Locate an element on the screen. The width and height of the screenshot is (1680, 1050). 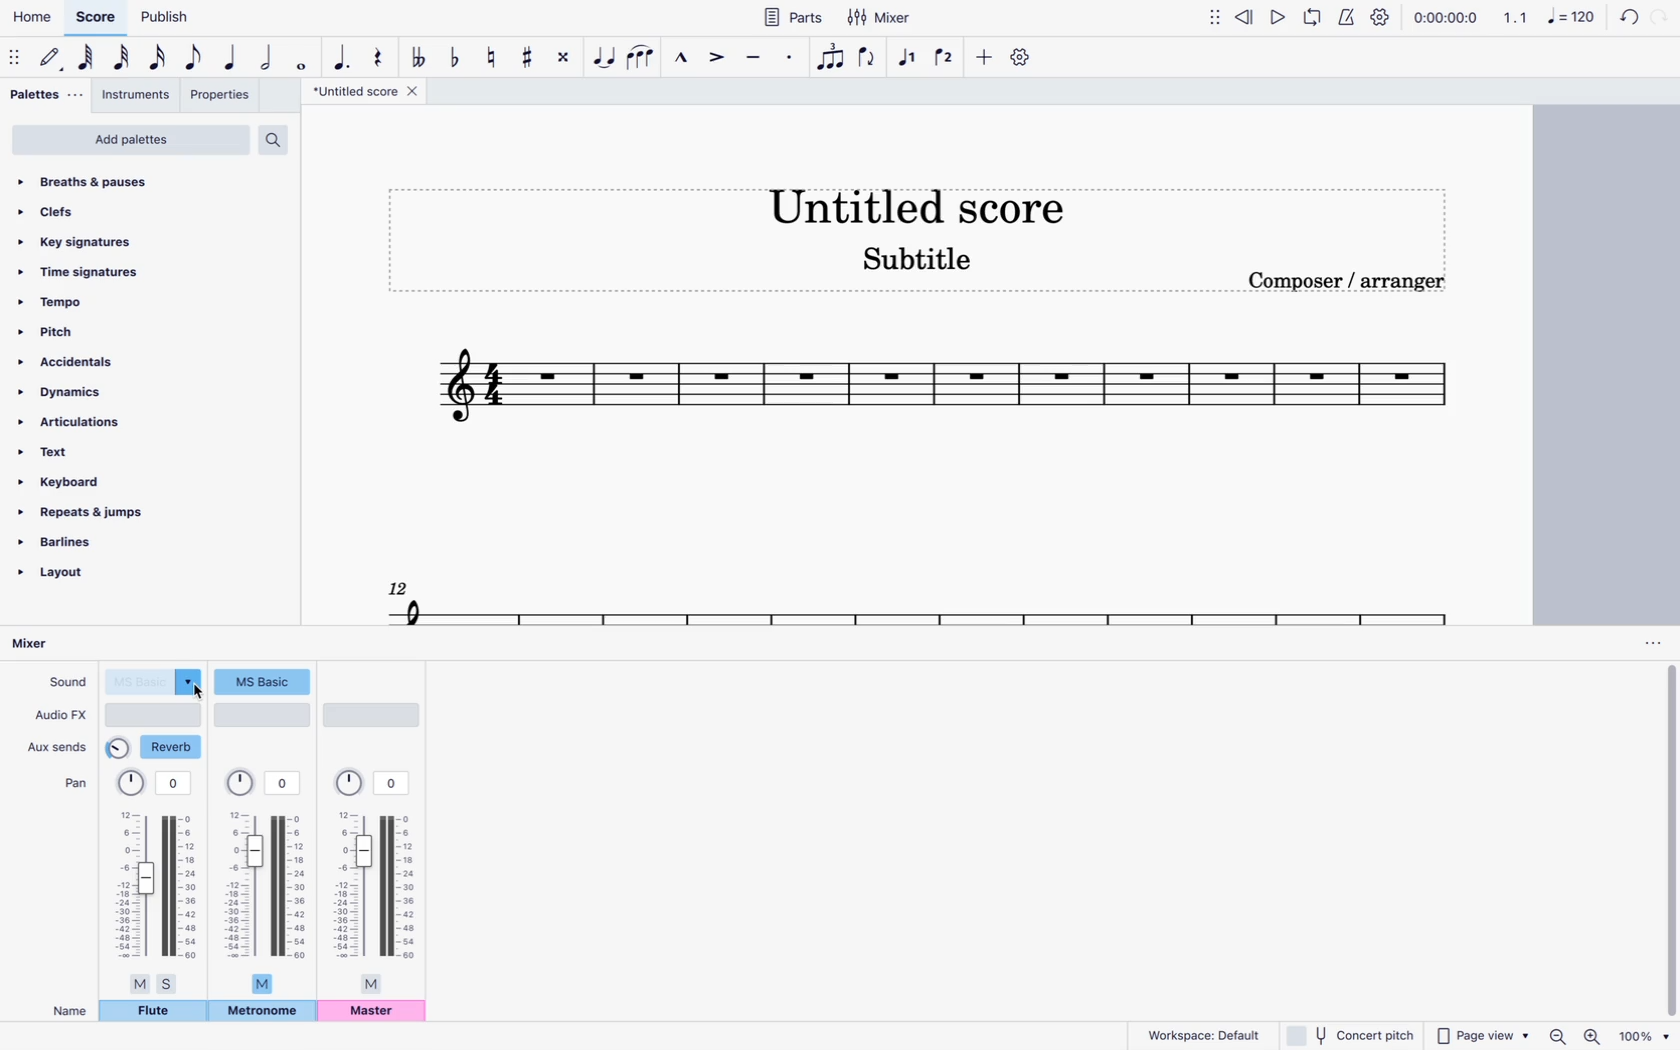
accent is located at coordinates (714, 57).